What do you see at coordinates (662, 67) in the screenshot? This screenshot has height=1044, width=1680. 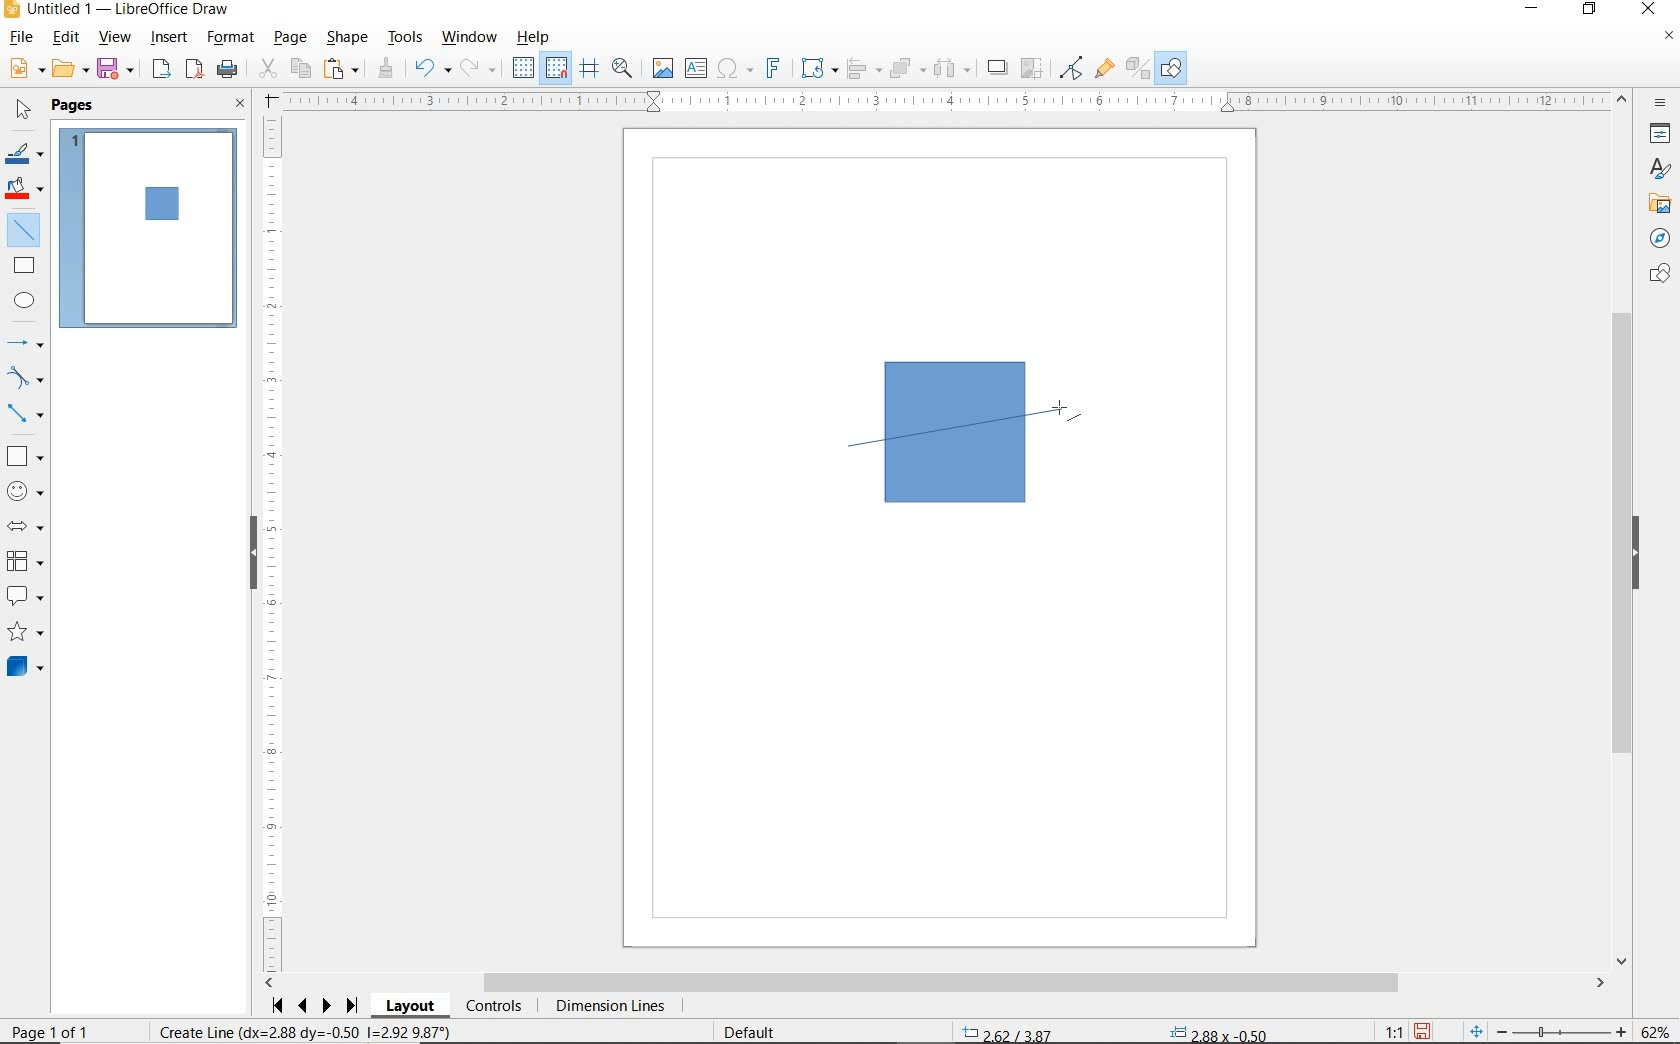 I see `IMAGE` at bounding box center [662, 67].